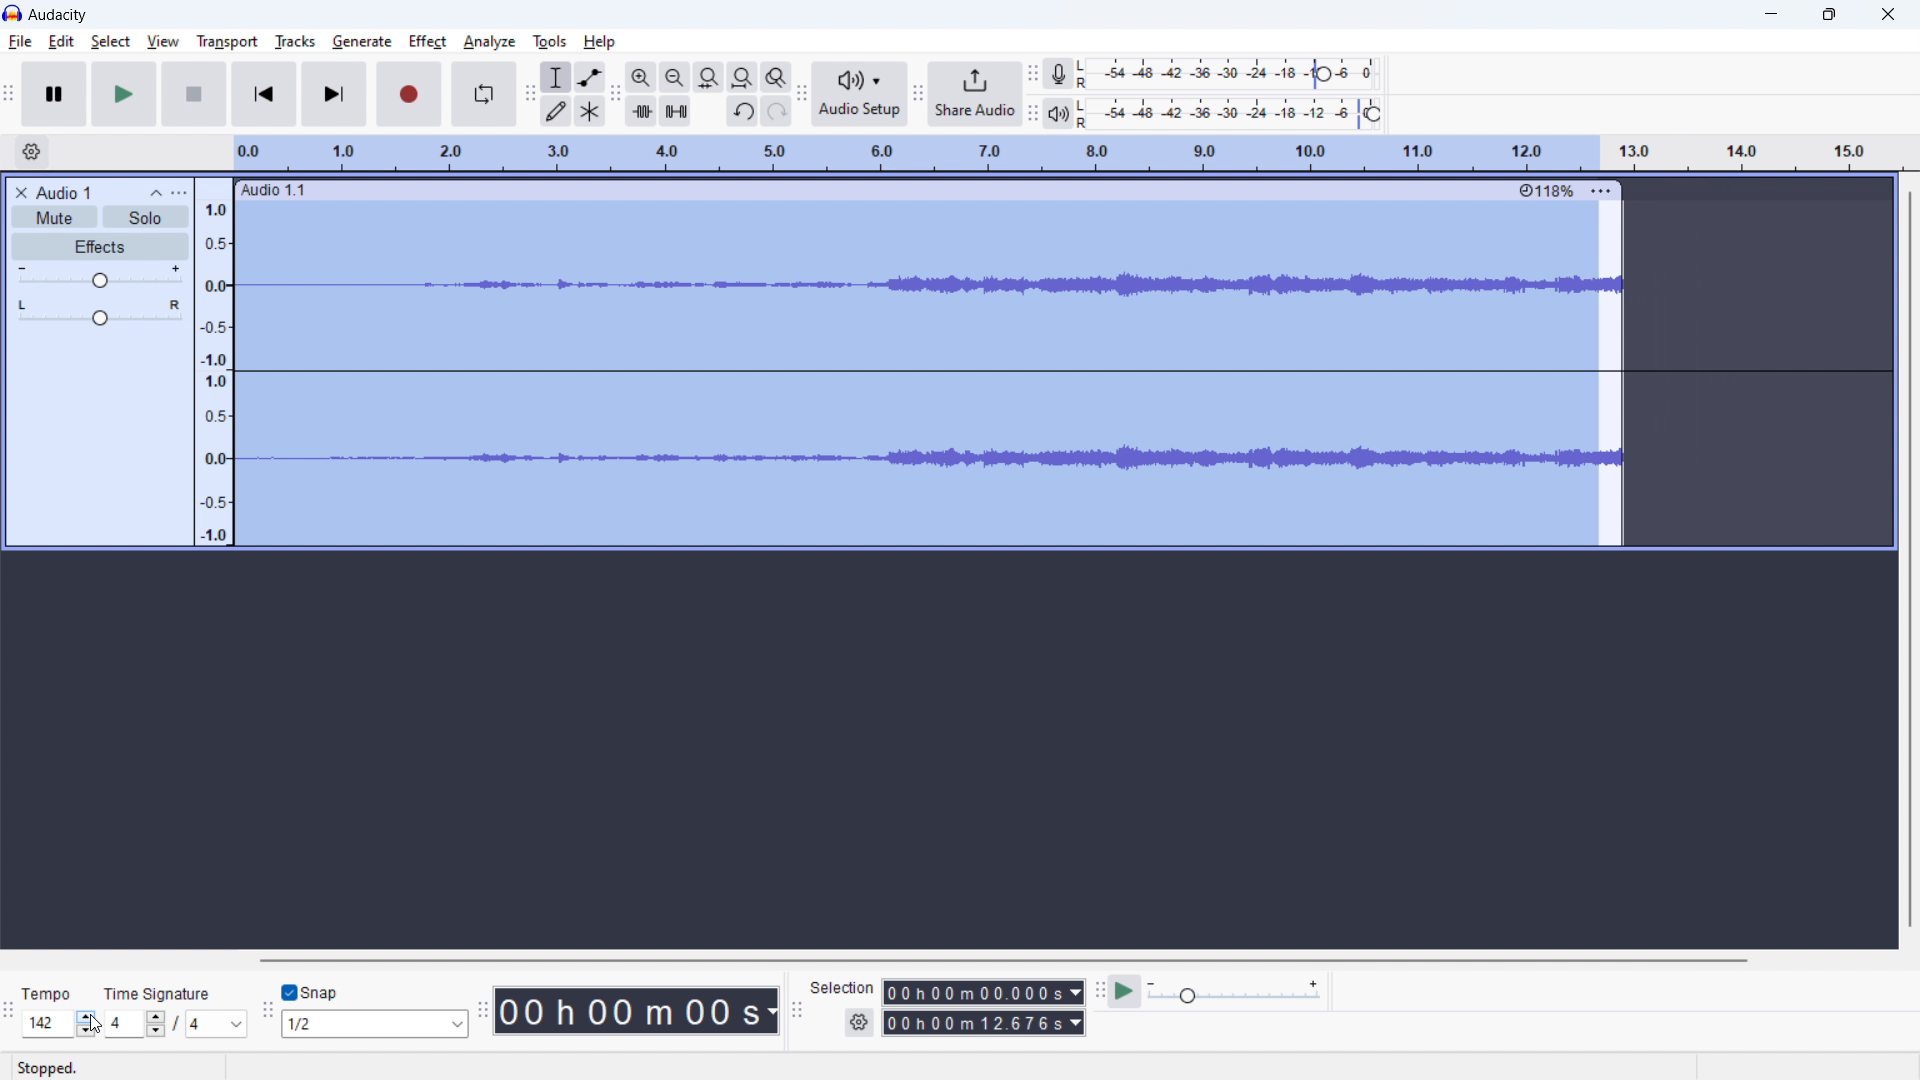 This screenshot has height=1080, width=1920. What do you see at coordinates (1011, 960) in the screenshot?
I see `horizontal scrollbar` at bounding box center [1011, 960].